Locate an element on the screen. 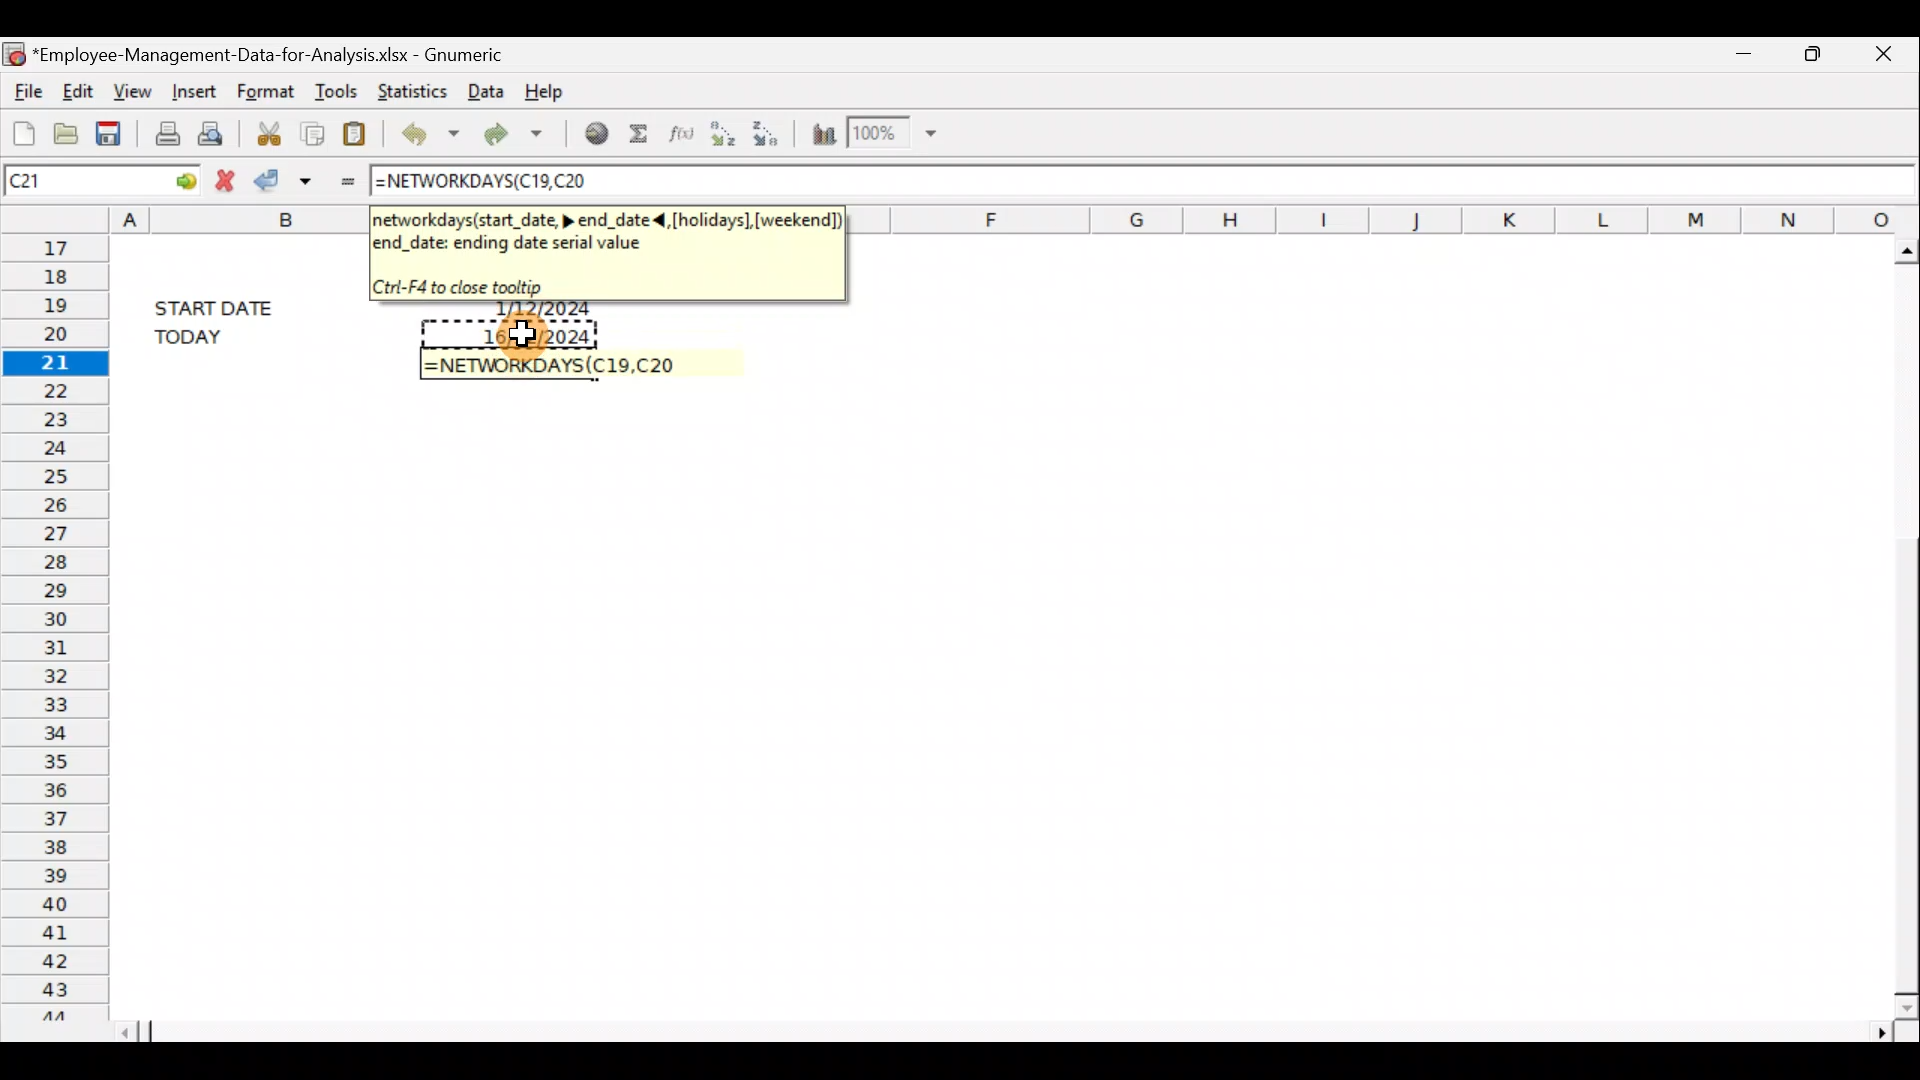  Redo undone action is located at coordinates (509, 133).